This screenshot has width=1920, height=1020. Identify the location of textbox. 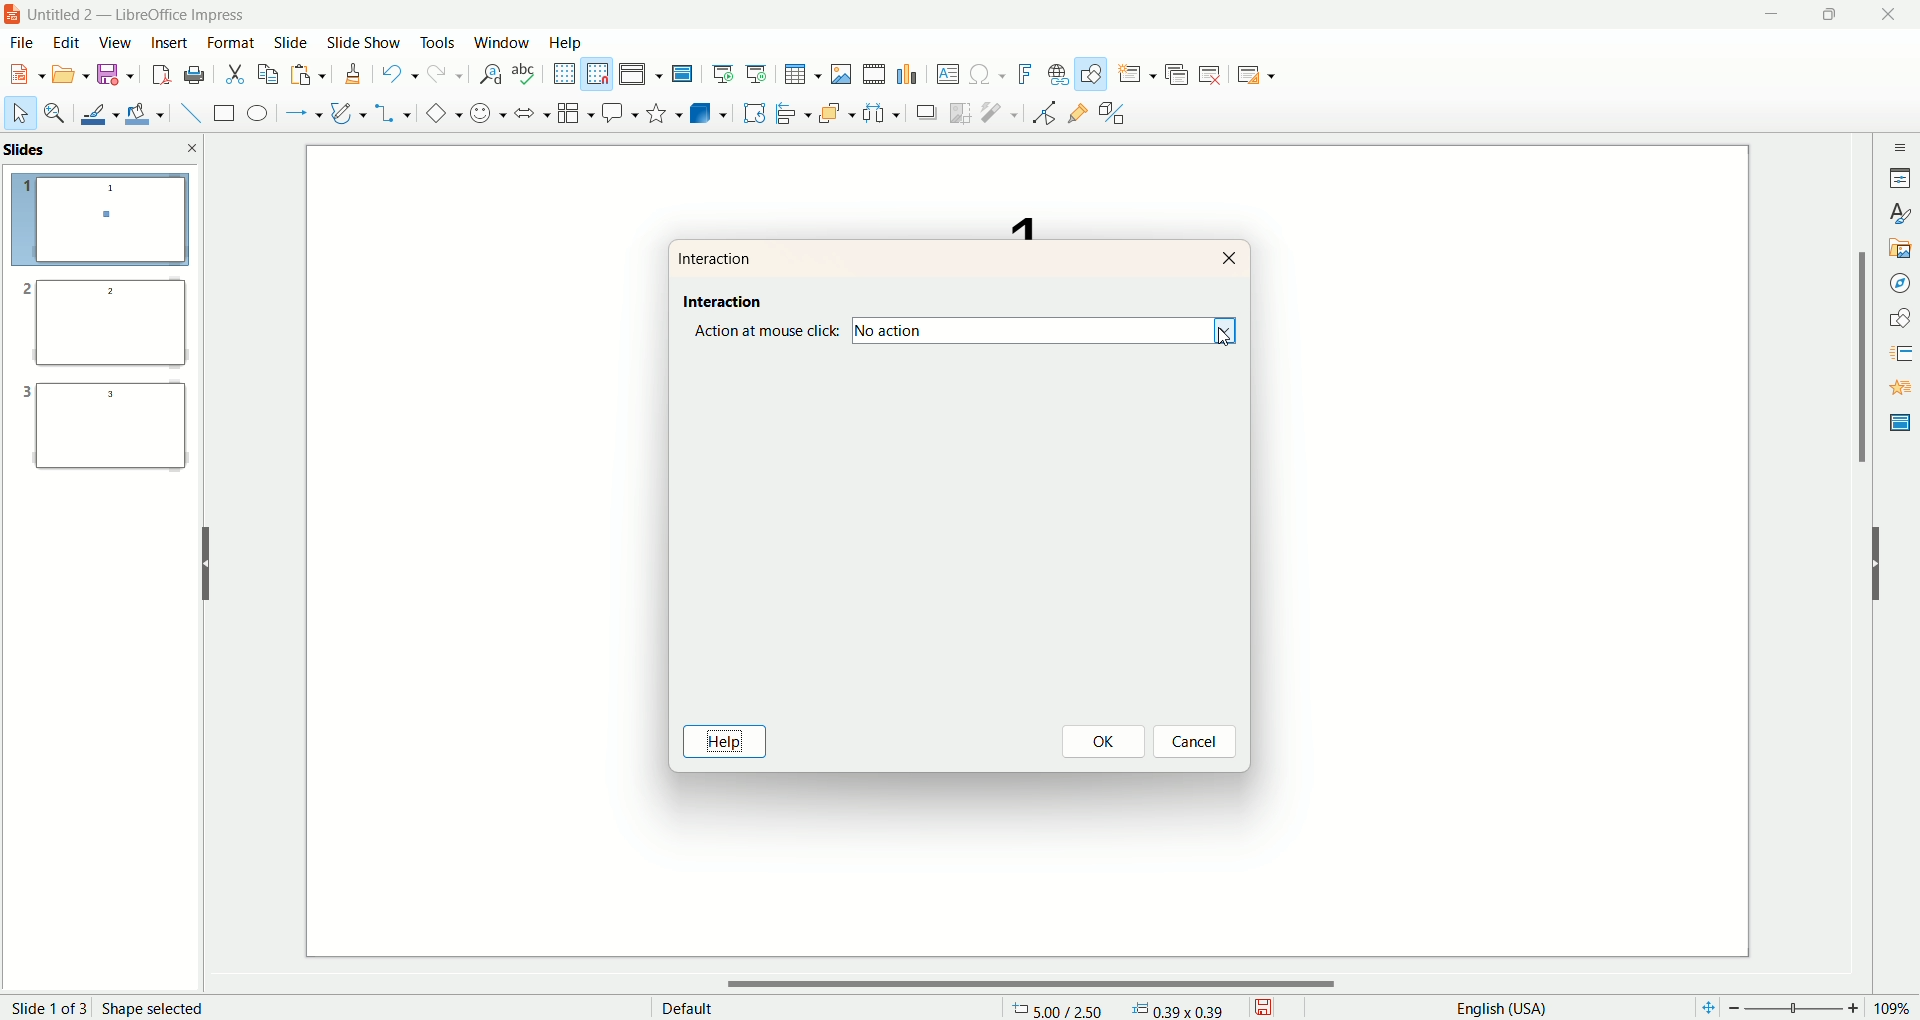
(947, 74).